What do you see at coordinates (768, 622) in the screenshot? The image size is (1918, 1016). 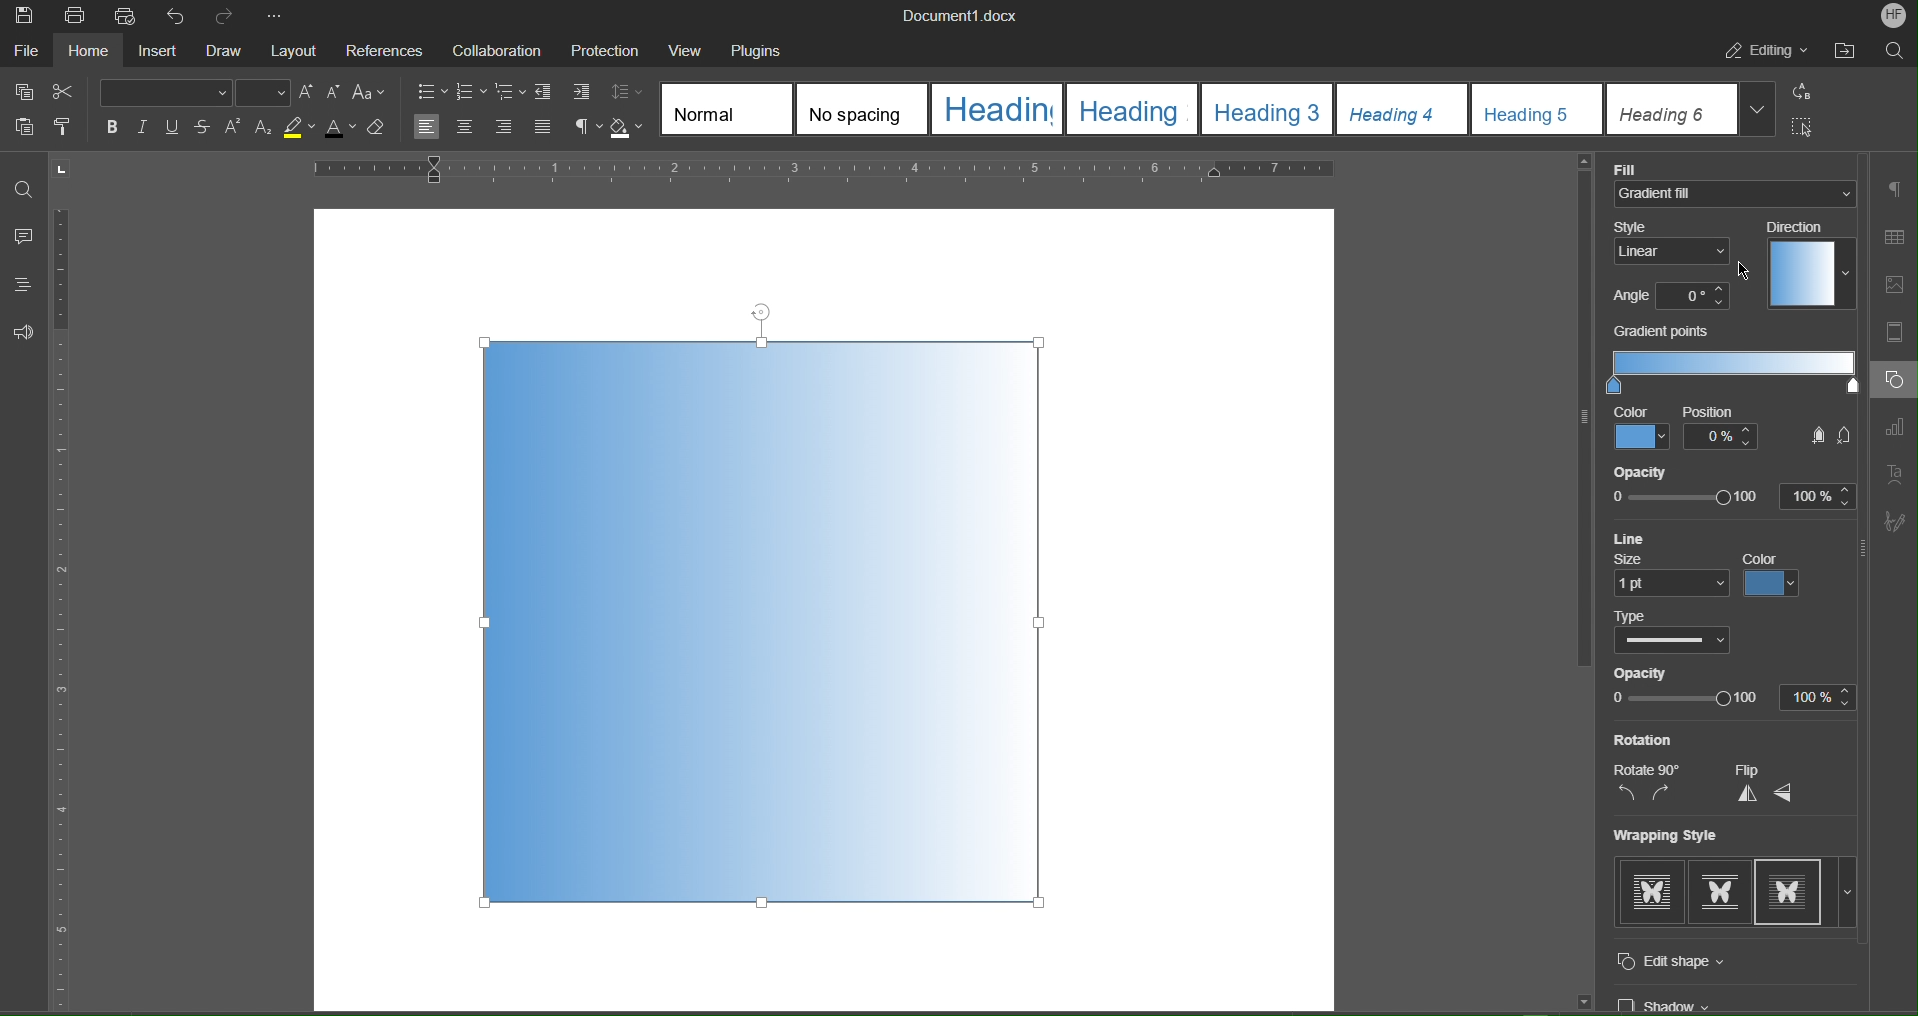 I see `Shape (Gradient Fill)` at bounding box center [768, 622].